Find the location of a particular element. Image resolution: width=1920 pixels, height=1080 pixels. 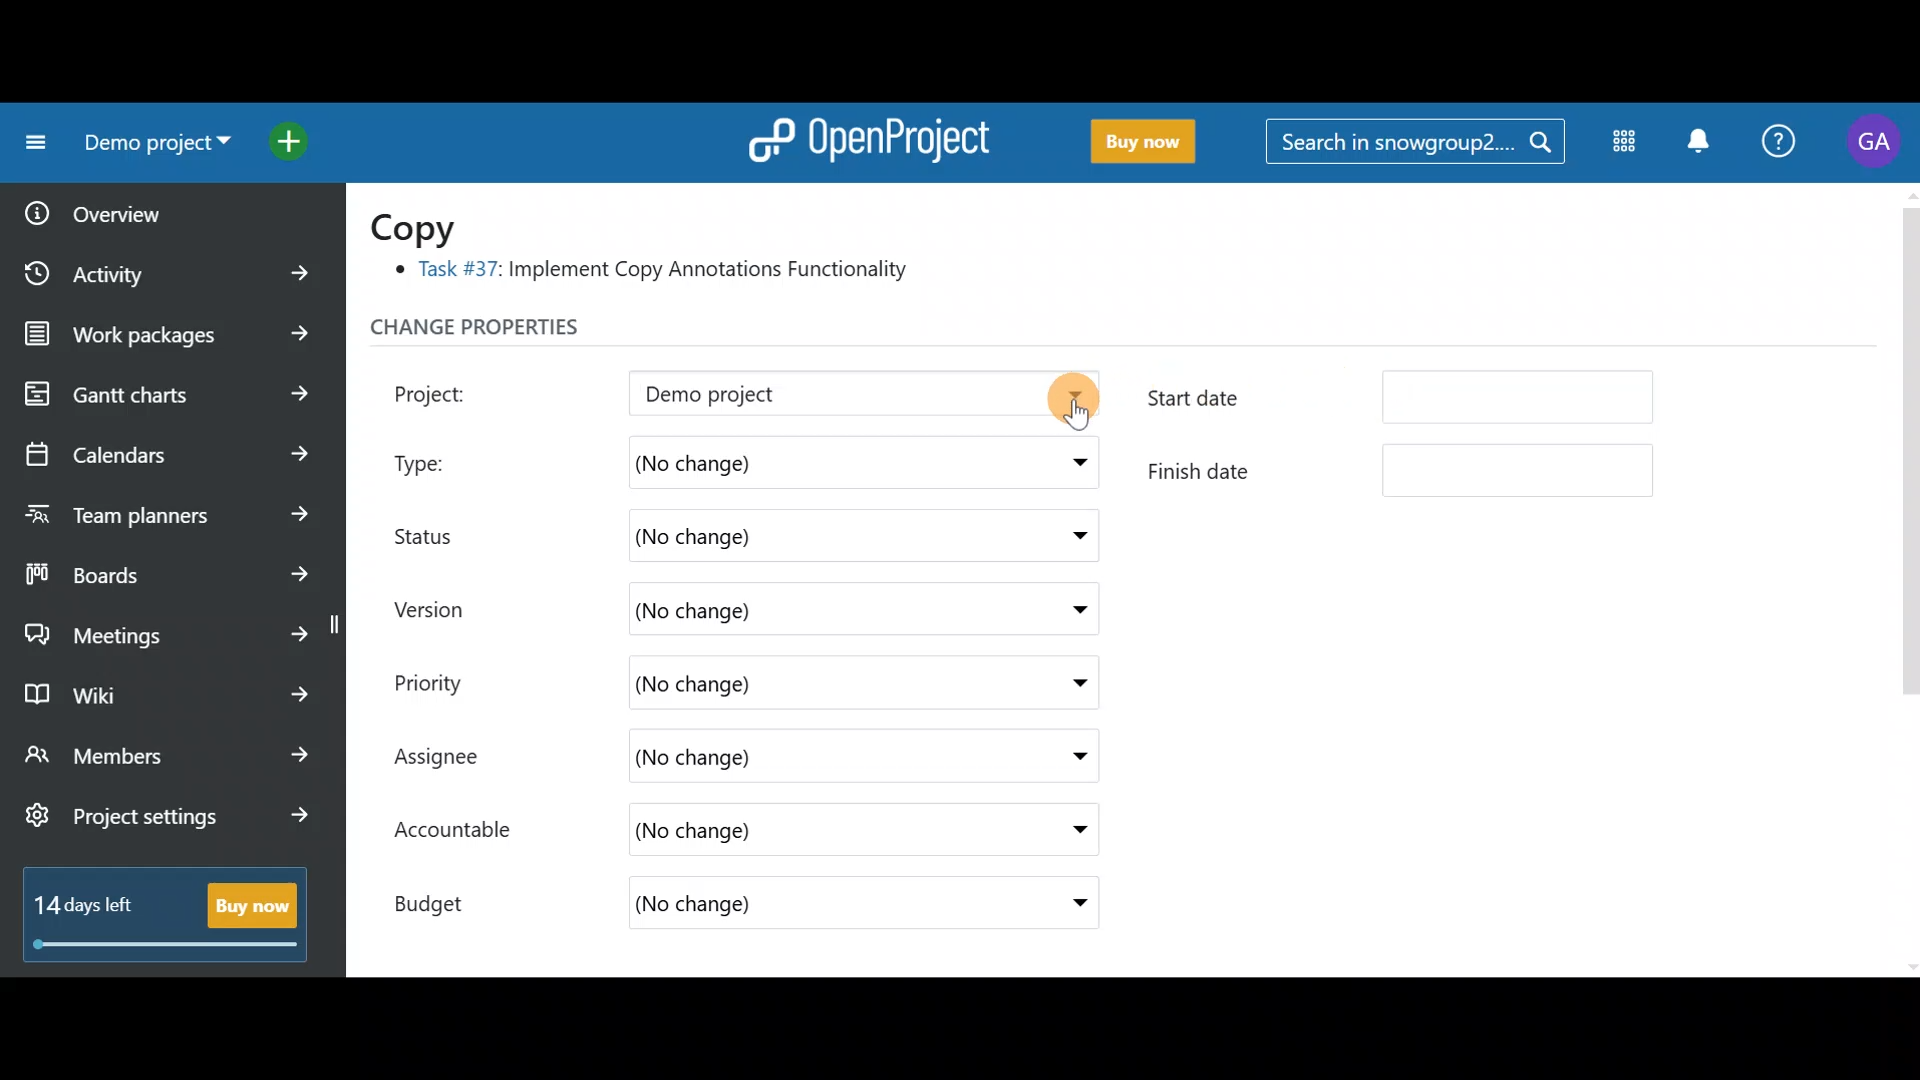

Priority is located at coordinates (450, 680).